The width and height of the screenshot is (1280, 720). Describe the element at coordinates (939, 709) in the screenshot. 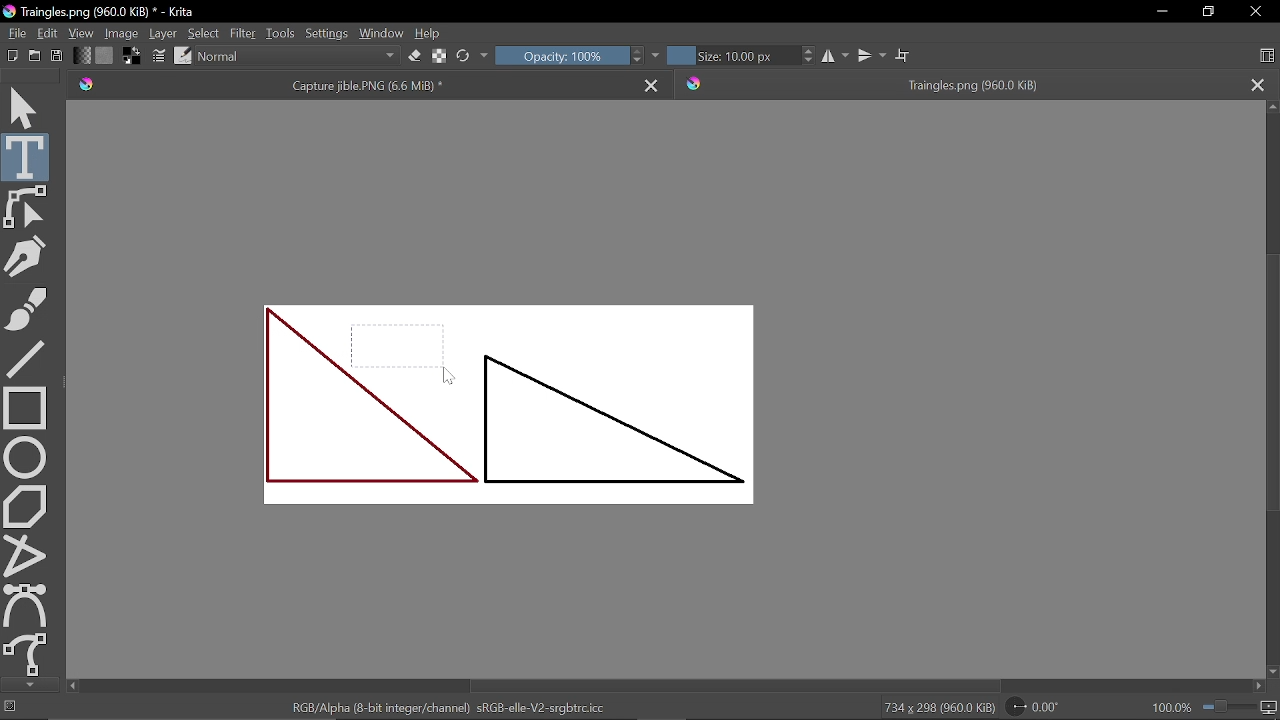

I see `734 * 298 (960.0 Kib)` at that location.